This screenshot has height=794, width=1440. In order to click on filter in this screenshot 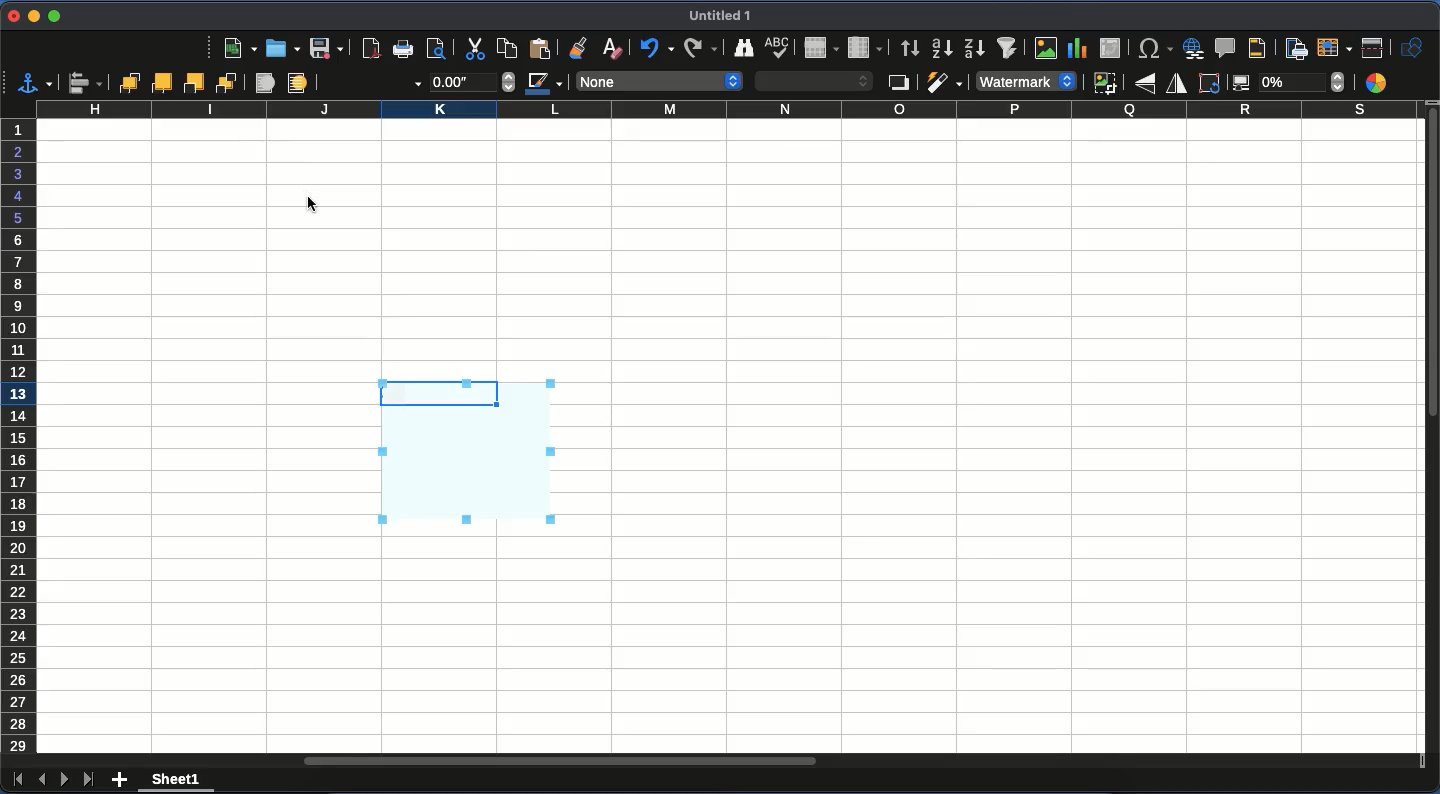, I will do `click(944, 82)`.